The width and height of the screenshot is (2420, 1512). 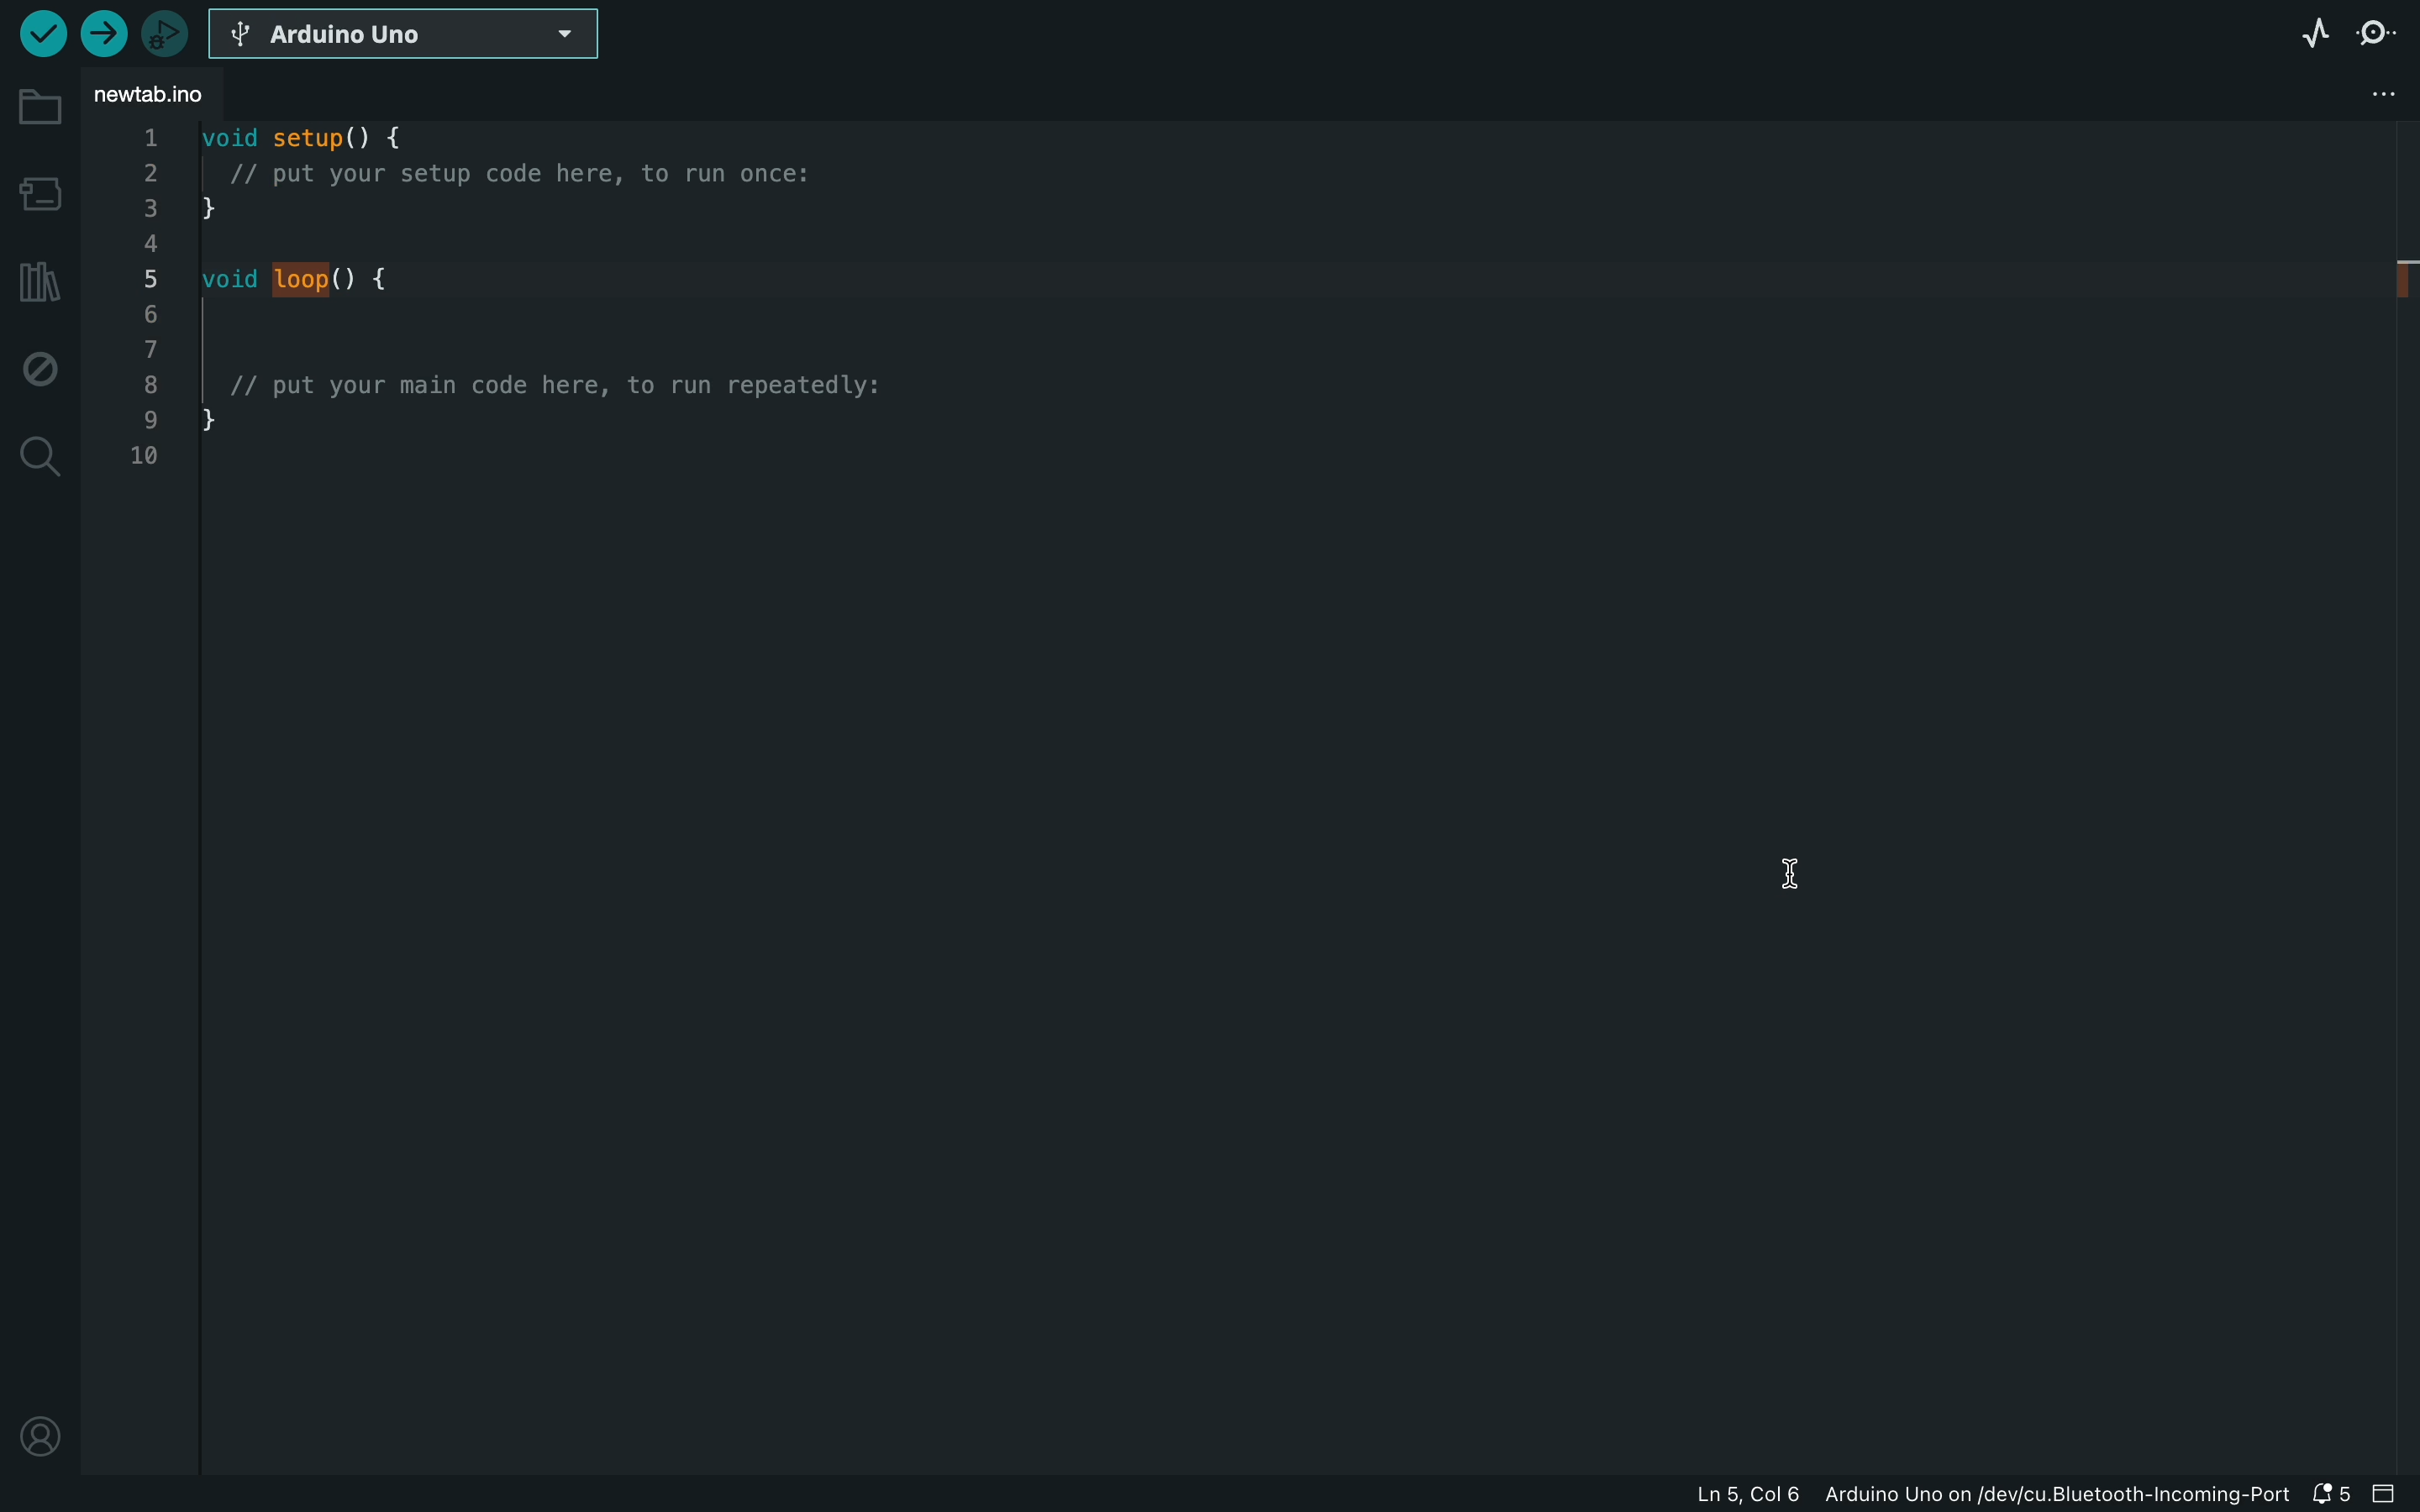 What do you see at coordinates (41, 32) in the screenshot?
I see `verify` at bounding box center [41, 32].